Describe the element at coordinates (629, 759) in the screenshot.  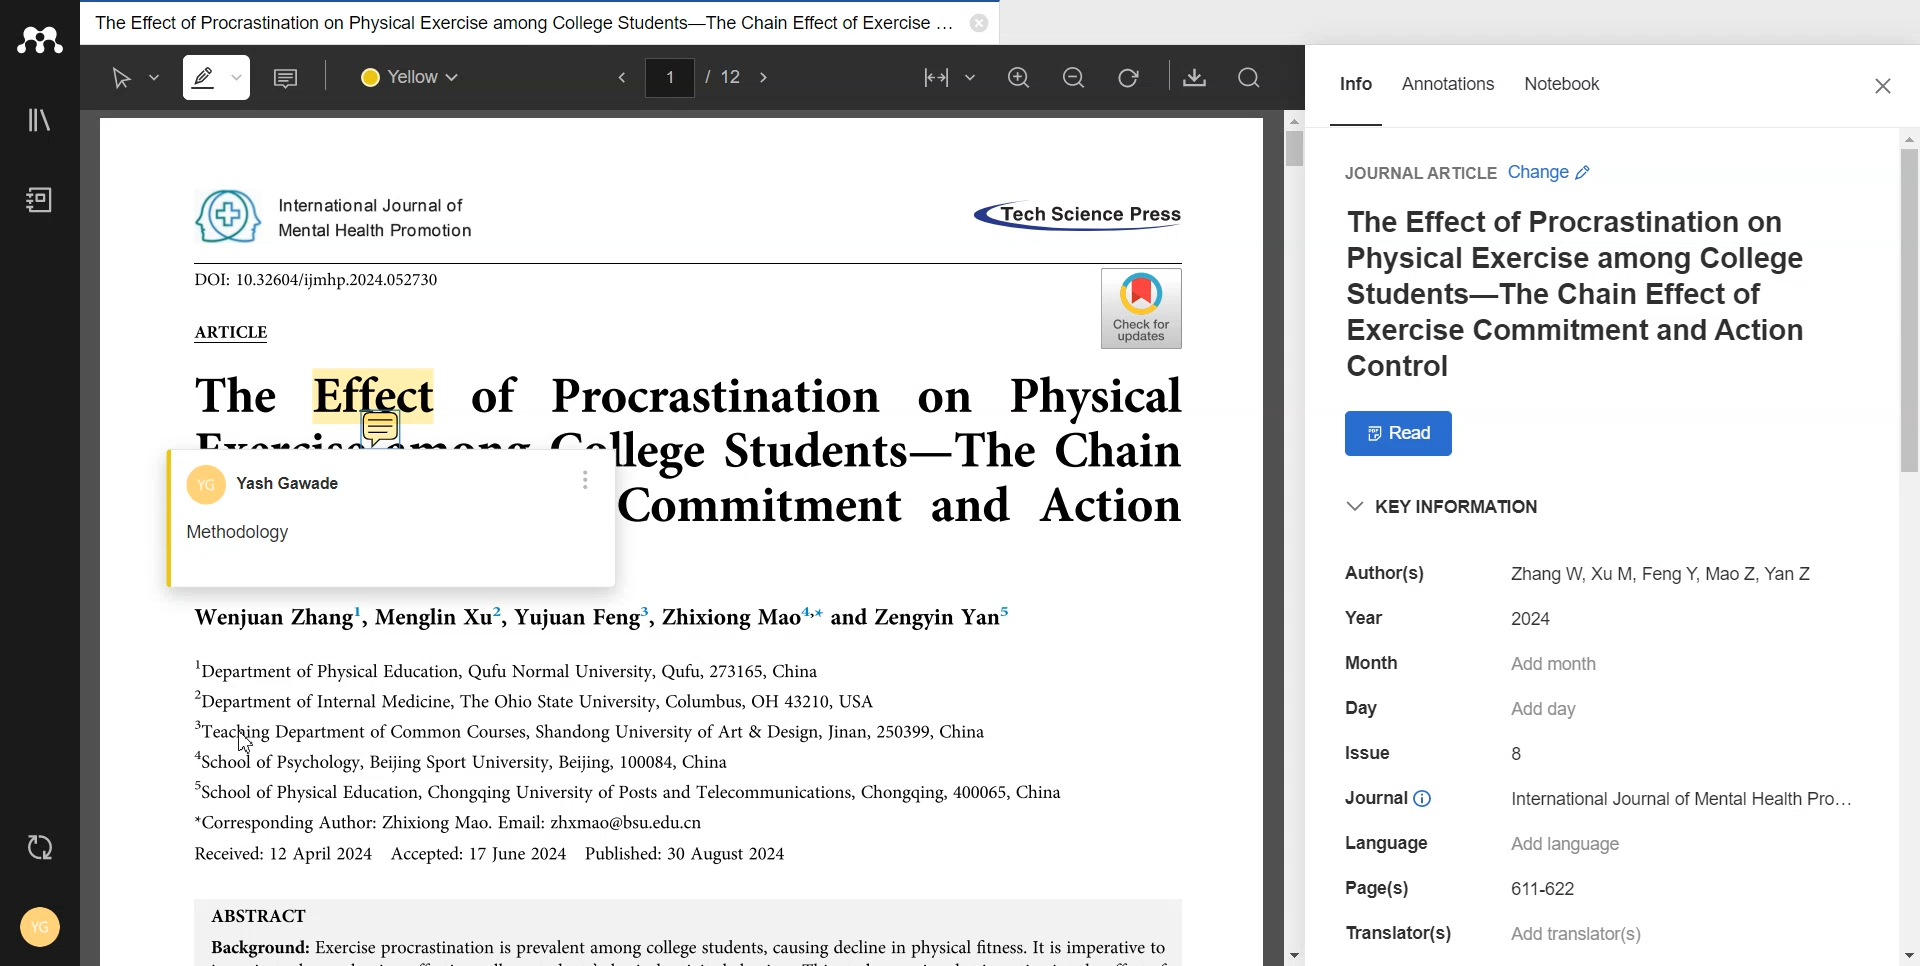
I see `"Department of Physical Education, Qufu Normal University, Qufu, 273165, China

“Department of Internal Medicine, The Ohio State University, Columbus, OH 43210, USA

“Teaching Department of Common Courses, Shandong University of Art & Design, Jinan, 250399, China

“School of Psychology, Beijing Sport University, Beijing, 100084, China

“School of Physical Education, Chongqing University of Posts and Telecommunications, Chongqing, 400065, China
*Corresponding Author: Zhixiong Mao. Email: zhxmao@bsu.edu.cn

Received: 12 April 2024 Accepted: 17 June 2024 Published: 30 August 2024` at that location.